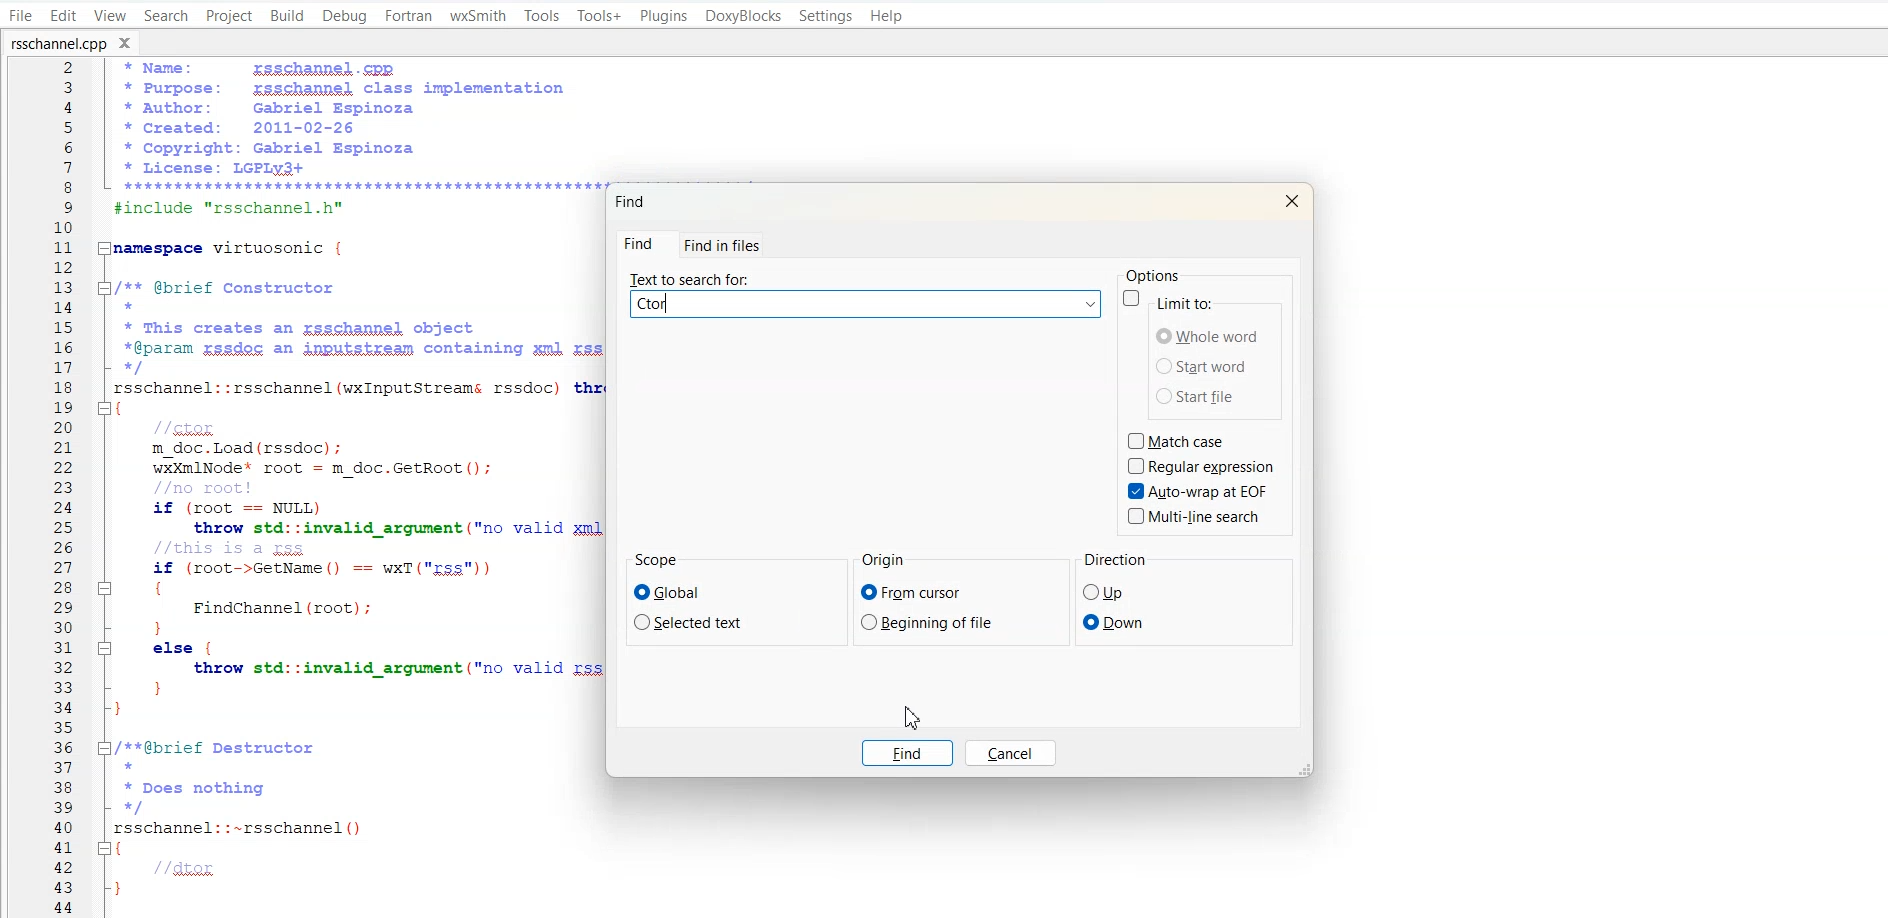 The height and width of the screenshot is (918, 1888). Describe the element at coordinates (345, 15) in the screenshot. I see `Debug` at that location.